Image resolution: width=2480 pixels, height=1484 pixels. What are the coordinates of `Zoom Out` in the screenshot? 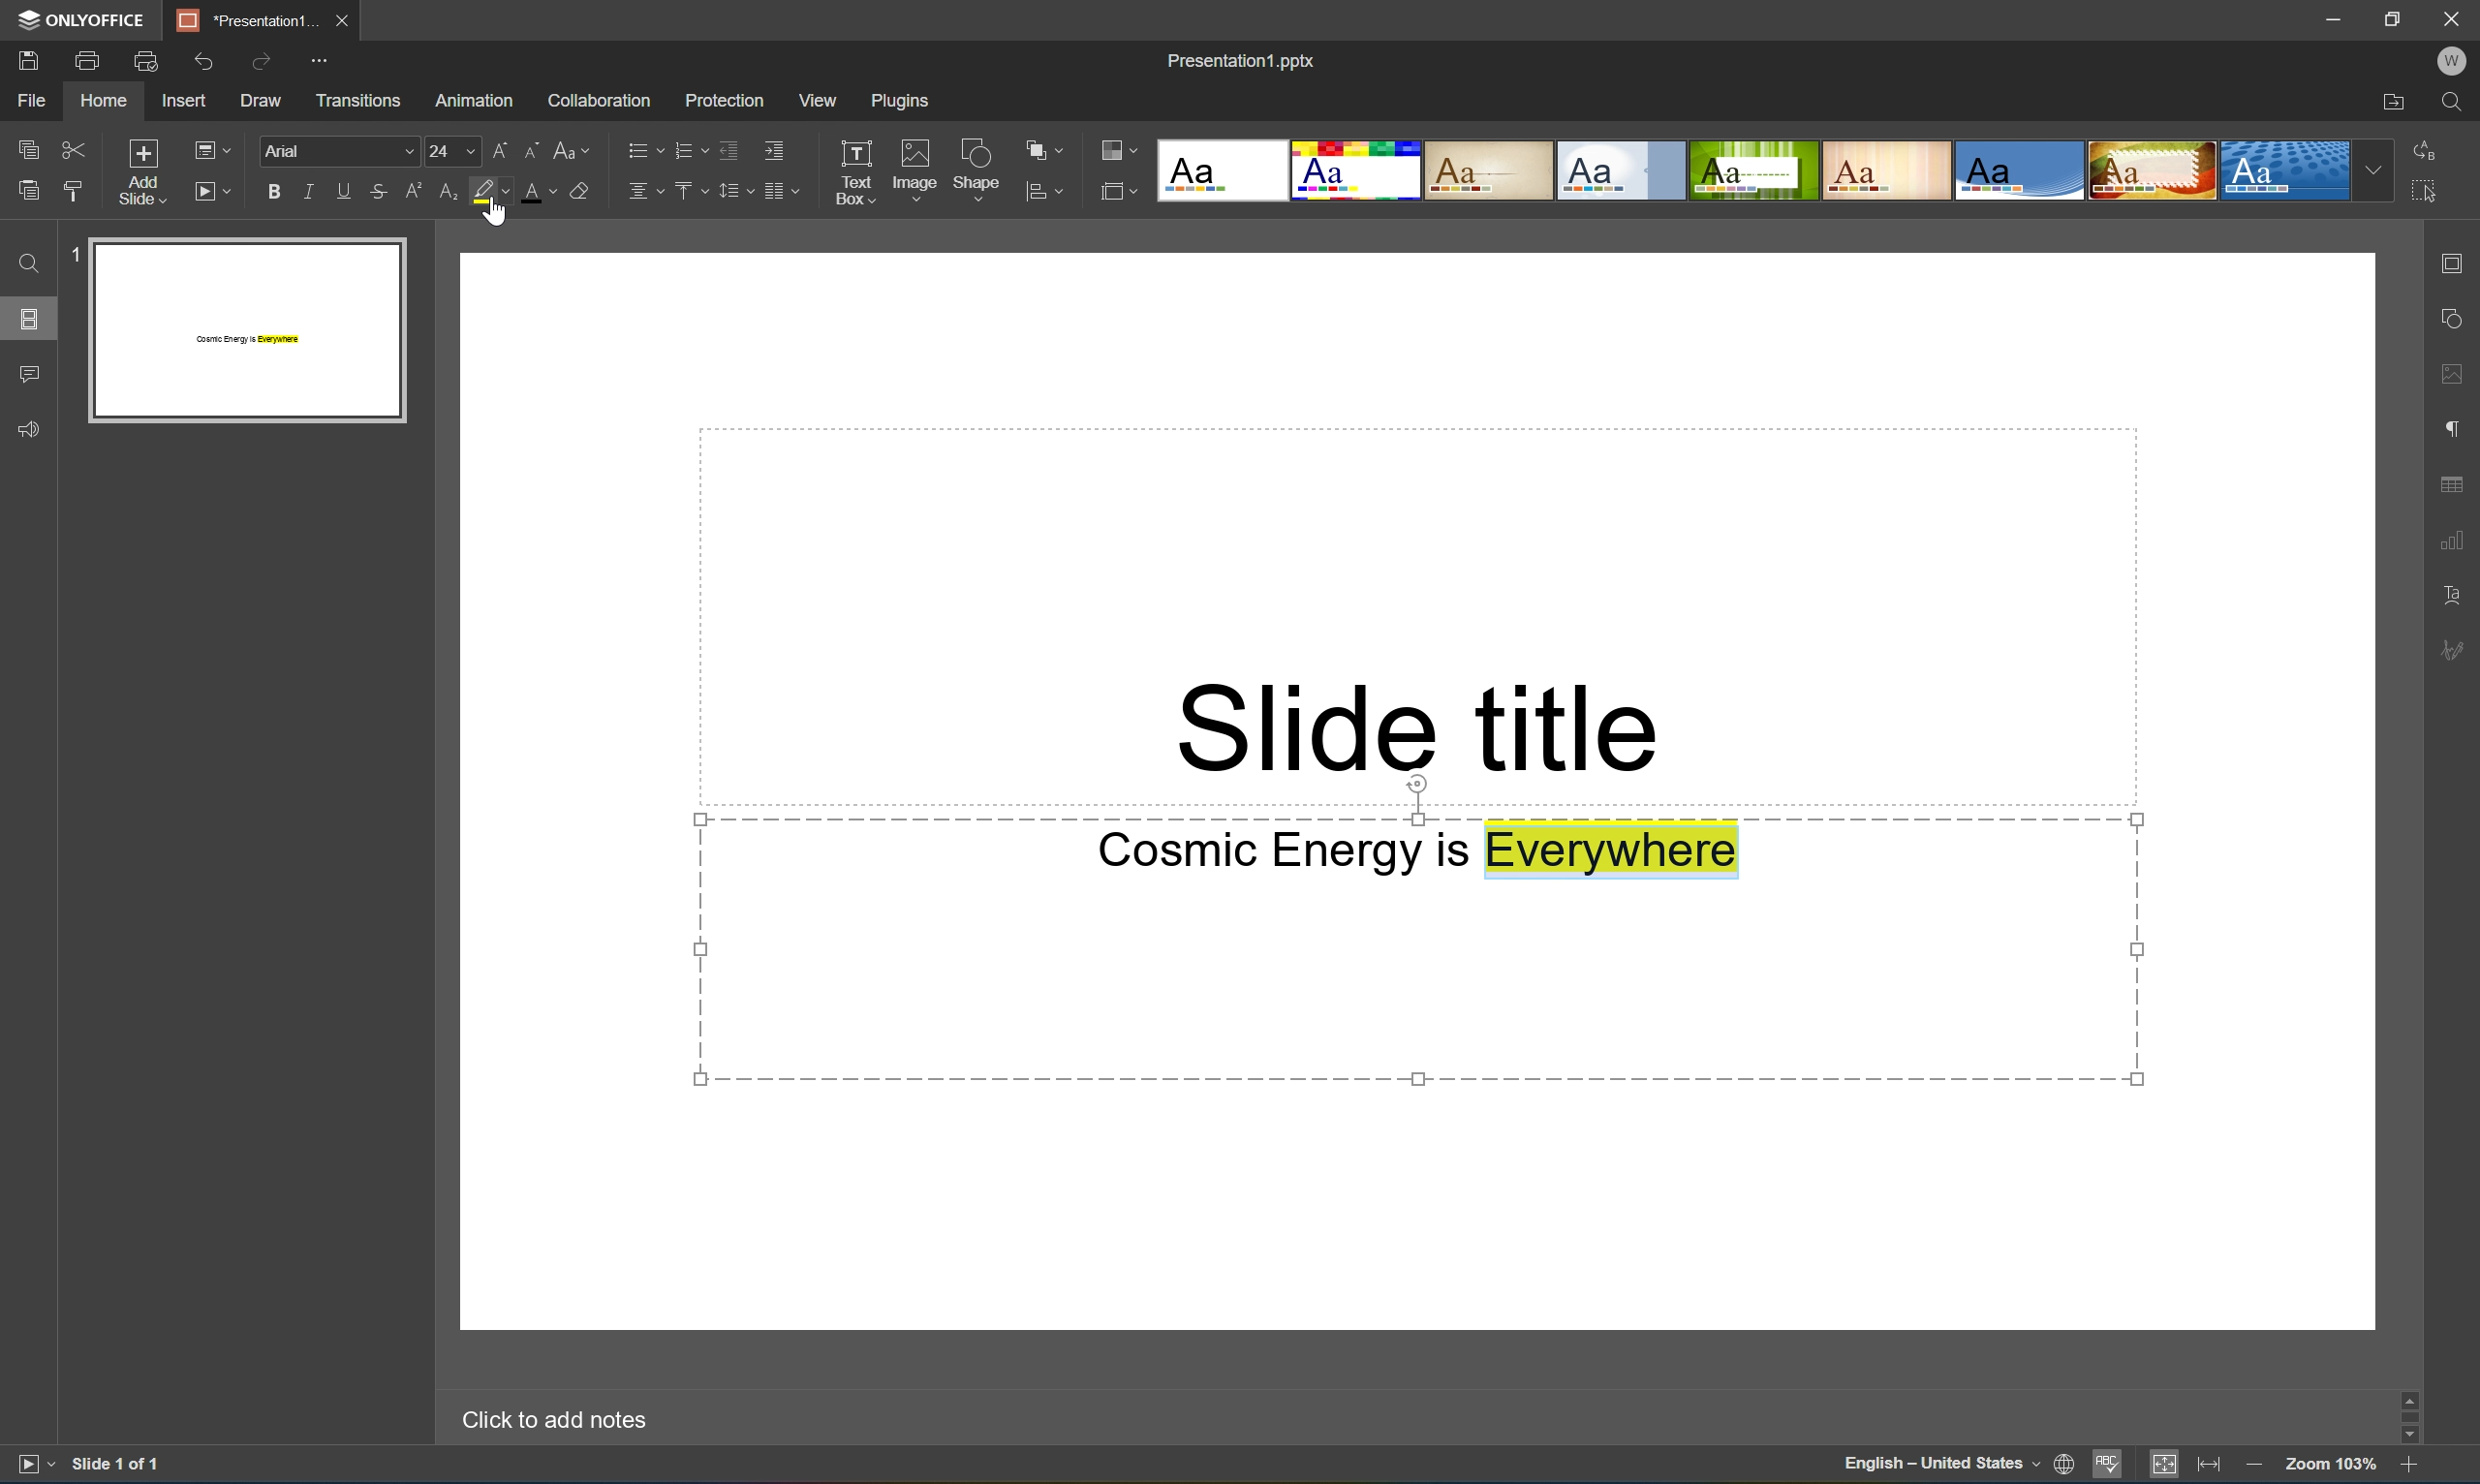 It's located at (2252, 1465).